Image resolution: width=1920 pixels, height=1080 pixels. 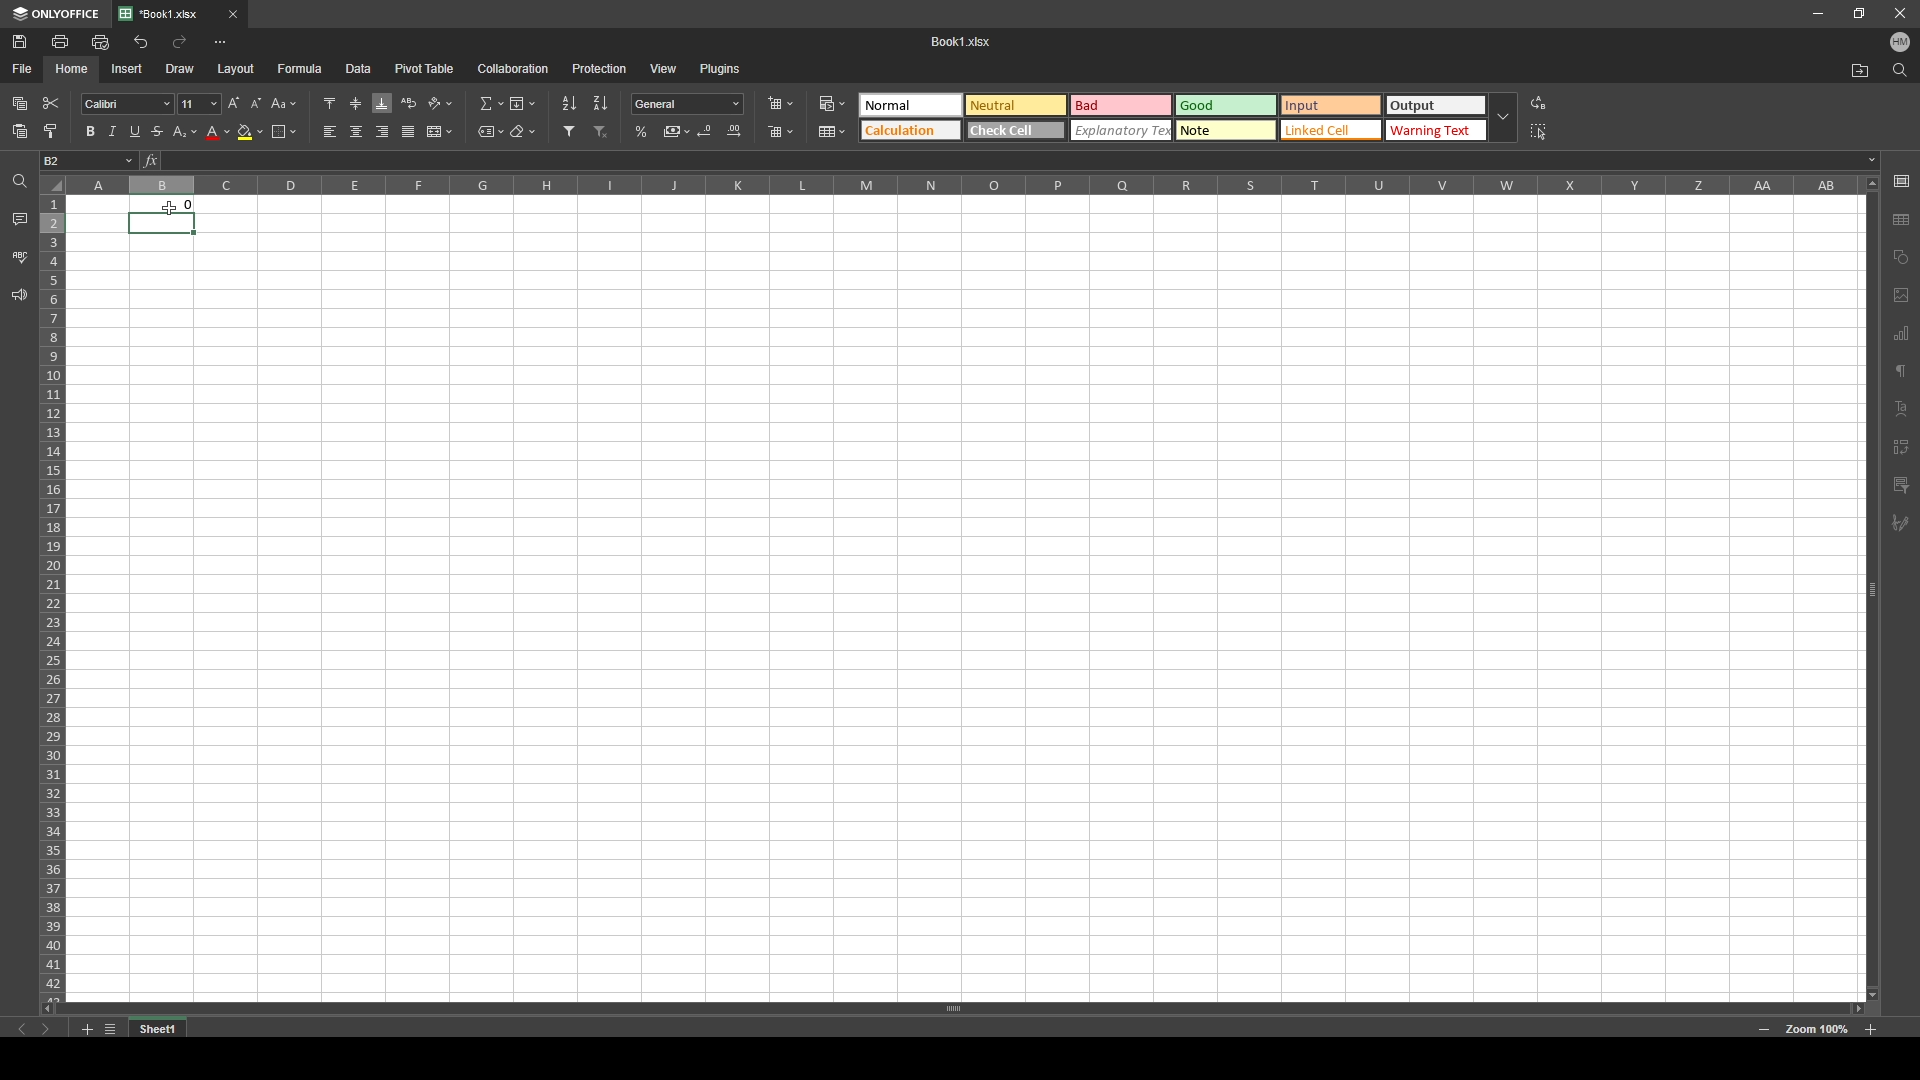 What do you see at coordinates (1816, 1030) in the screenshot?
I see `zoom` at bounding box center [1816, 1030].